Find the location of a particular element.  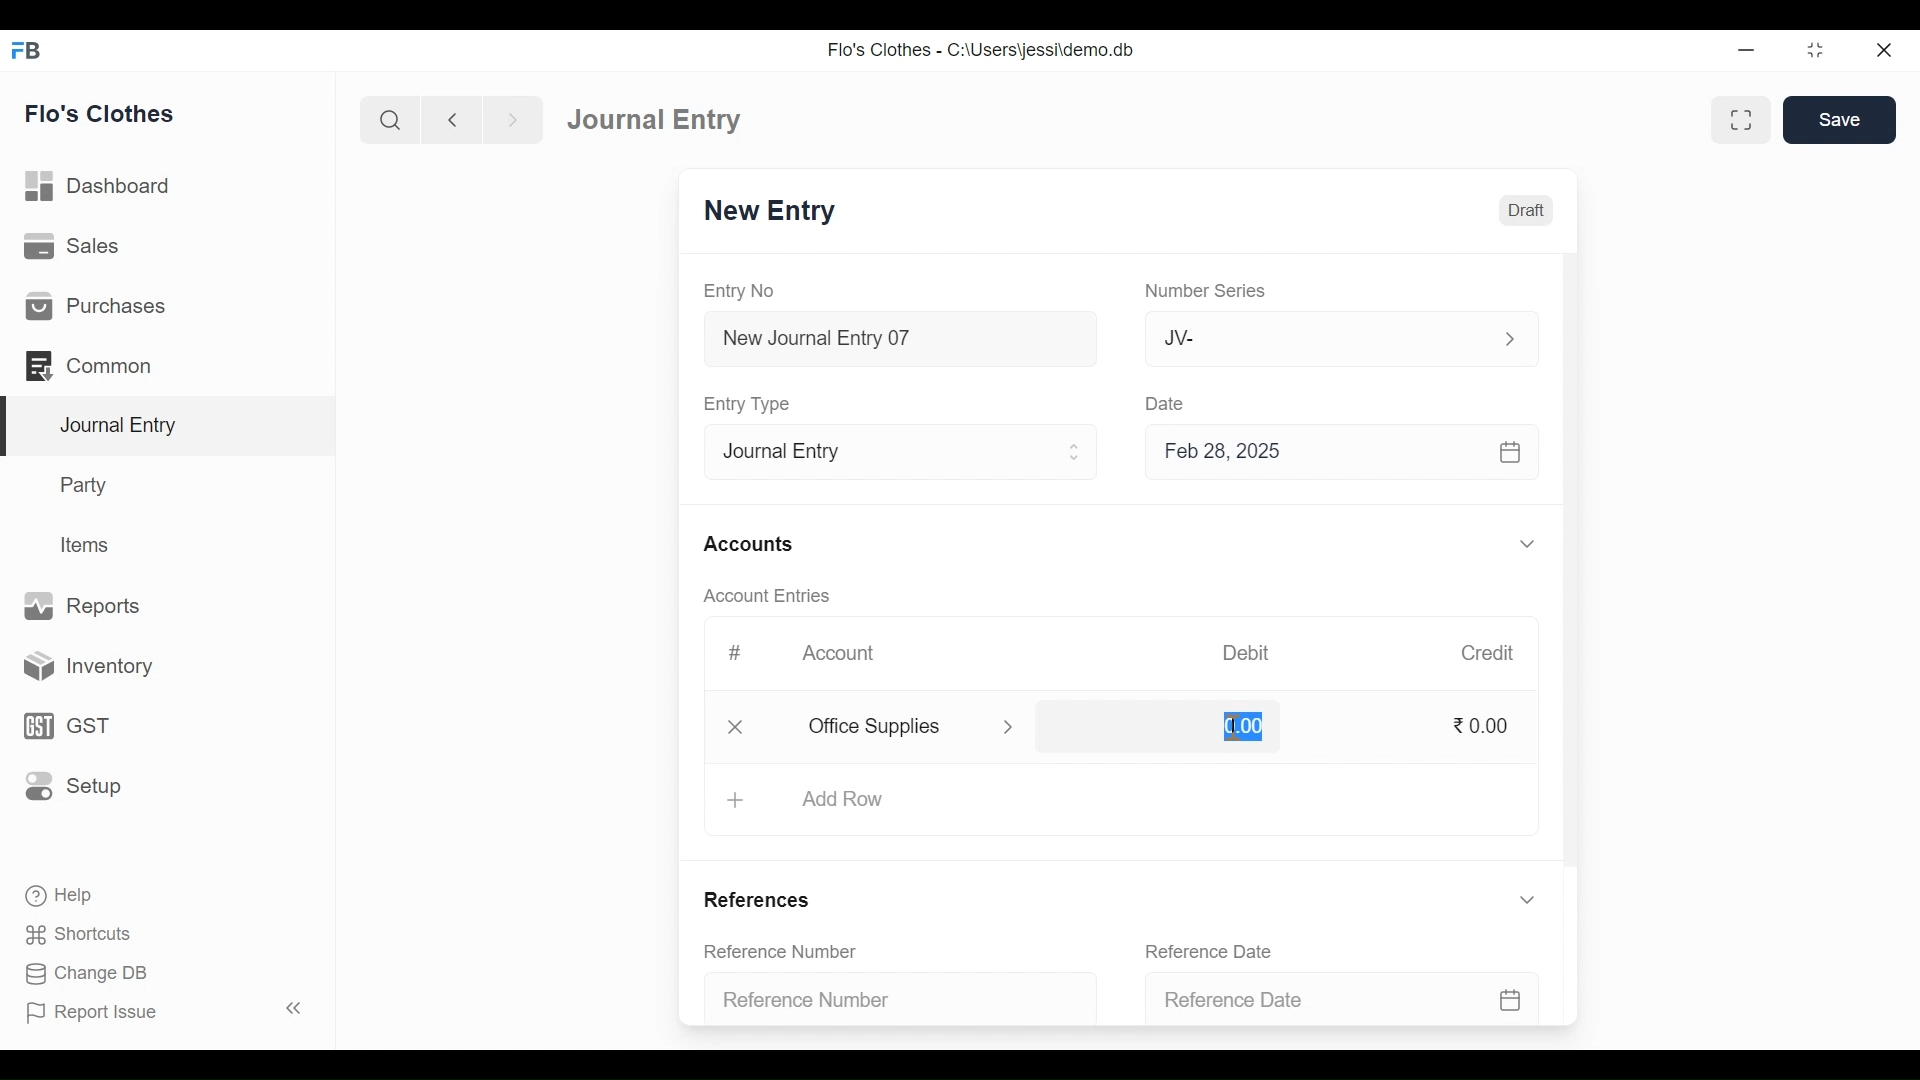

Change DB is located at coordinates (85, 971).